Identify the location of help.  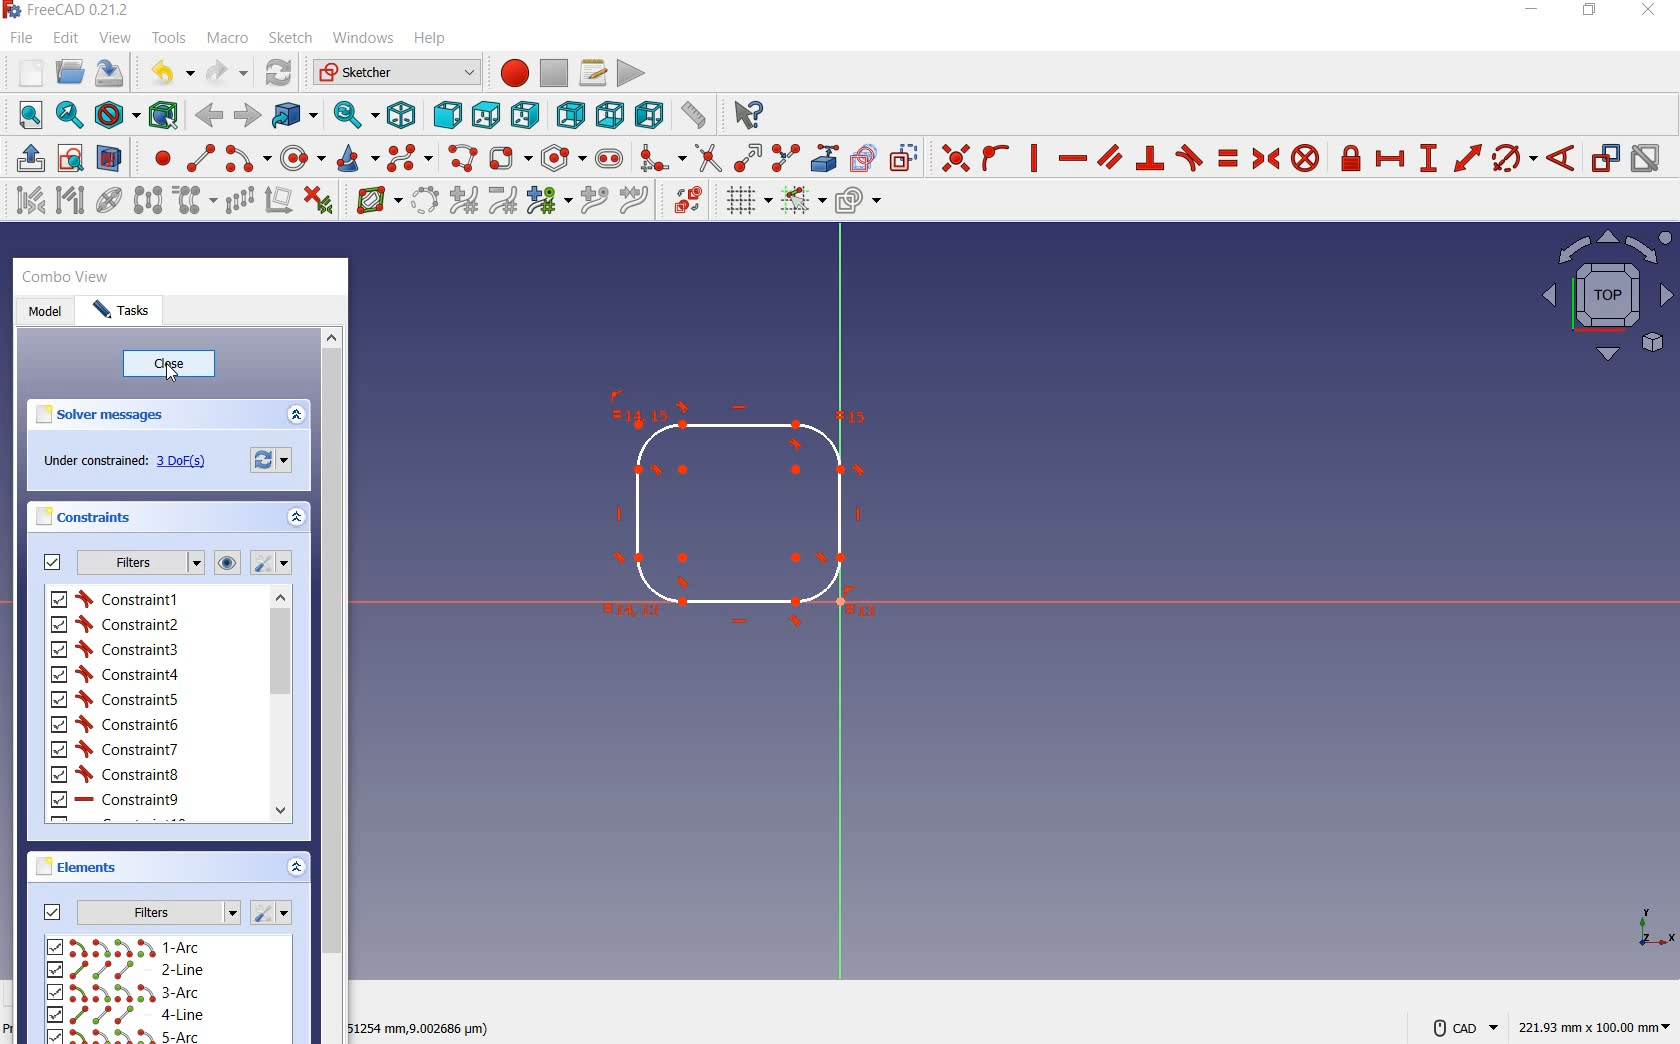
(431, 39).